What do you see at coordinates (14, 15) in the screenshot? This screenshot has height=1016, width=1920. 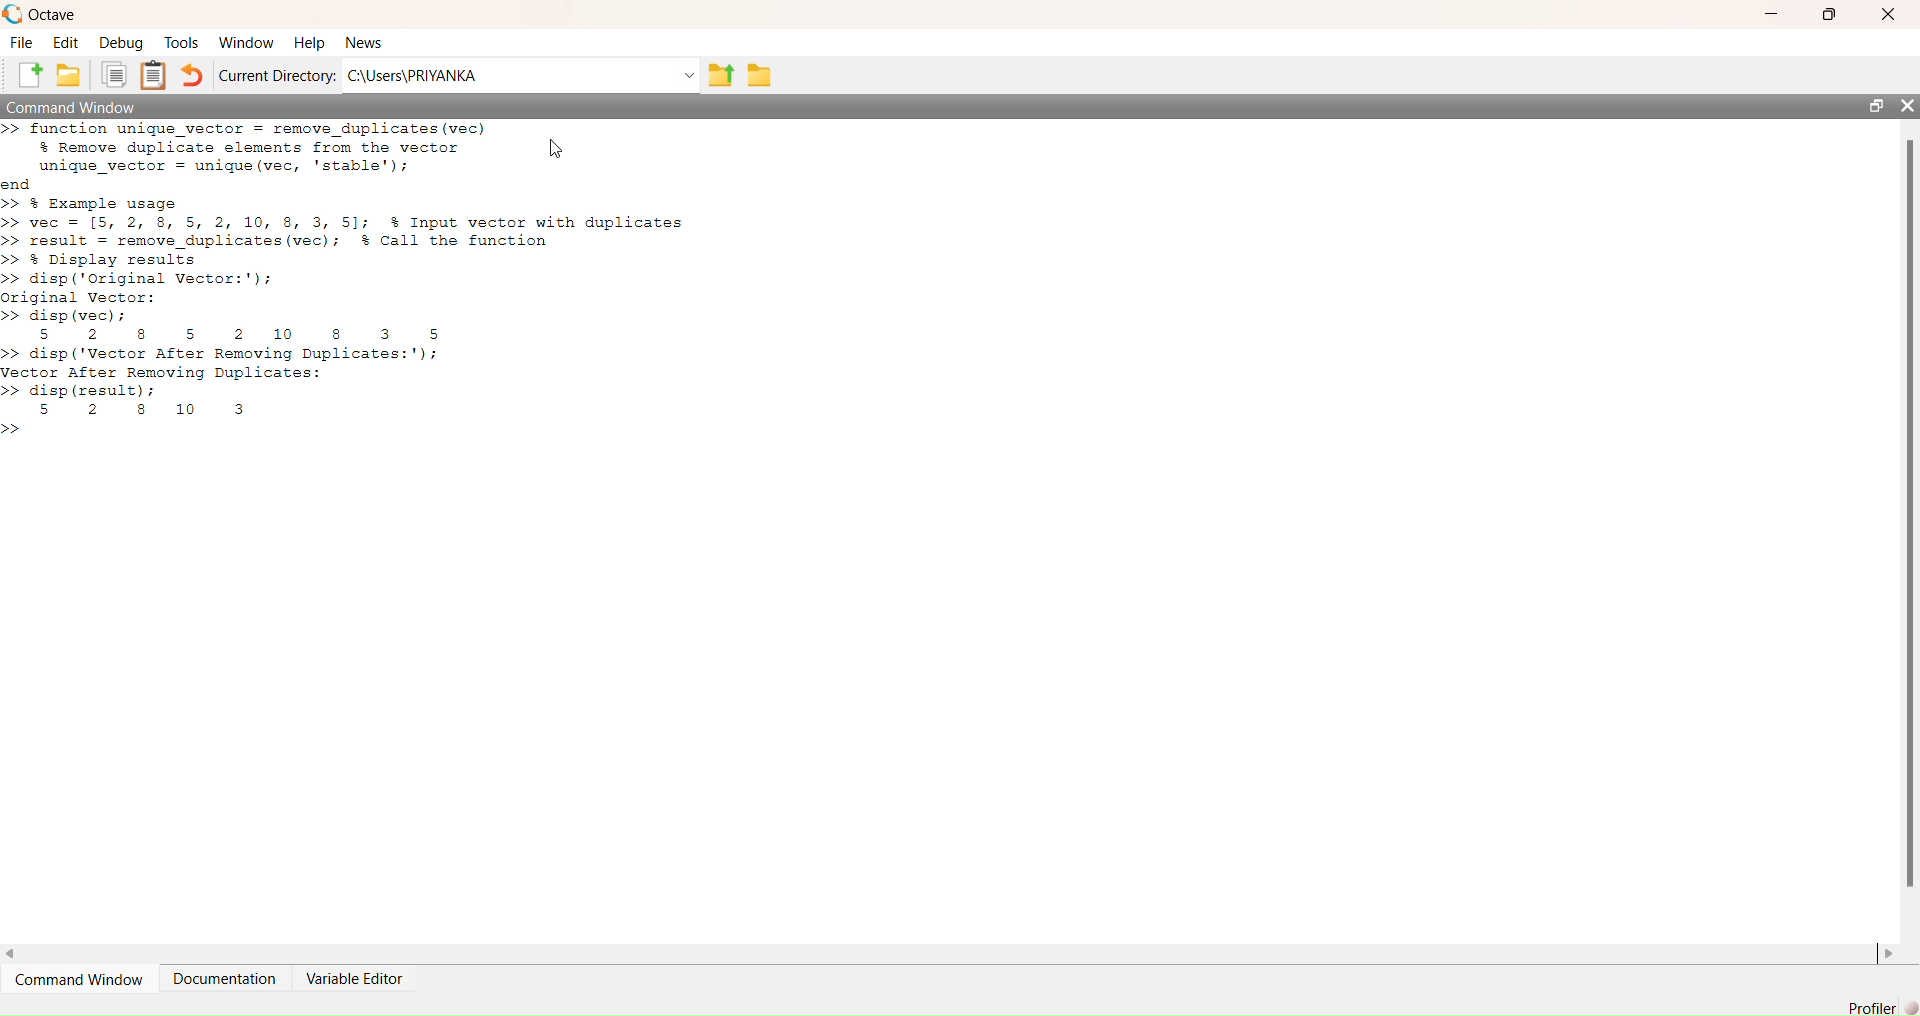 I see `logo` at bounding box center [14, 15].